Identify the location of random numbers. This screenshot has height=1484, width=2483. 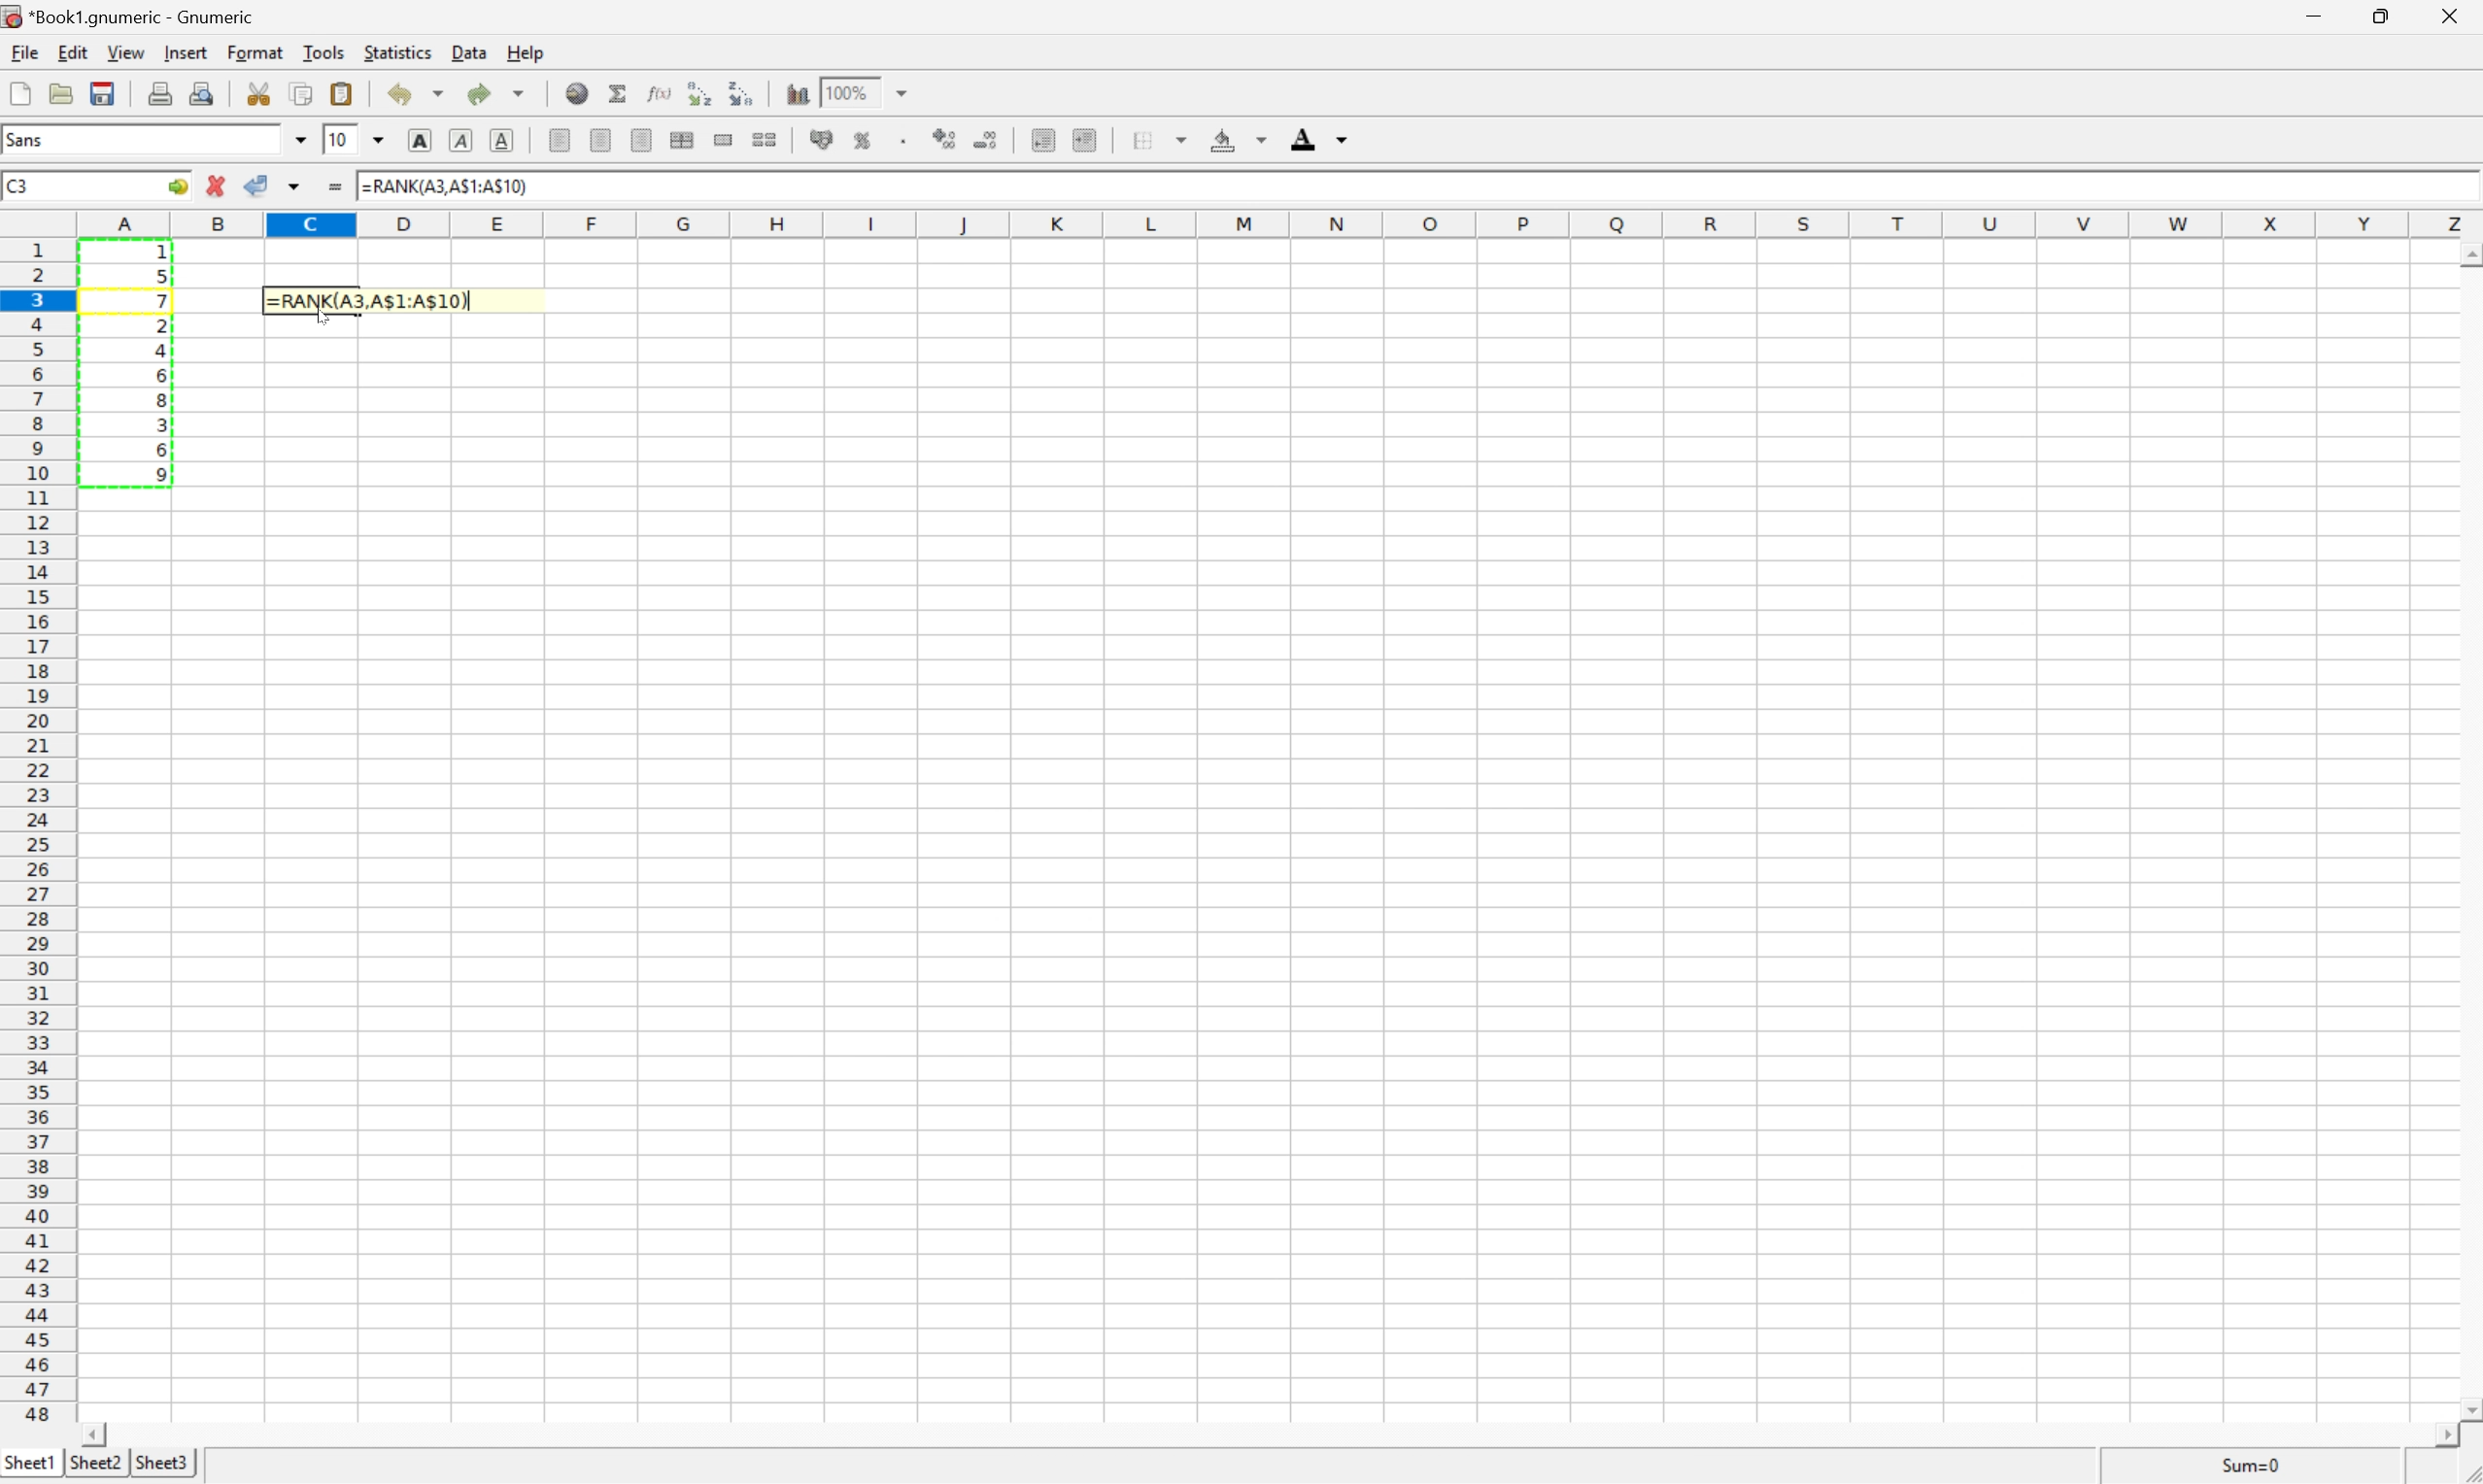
(160, 368).